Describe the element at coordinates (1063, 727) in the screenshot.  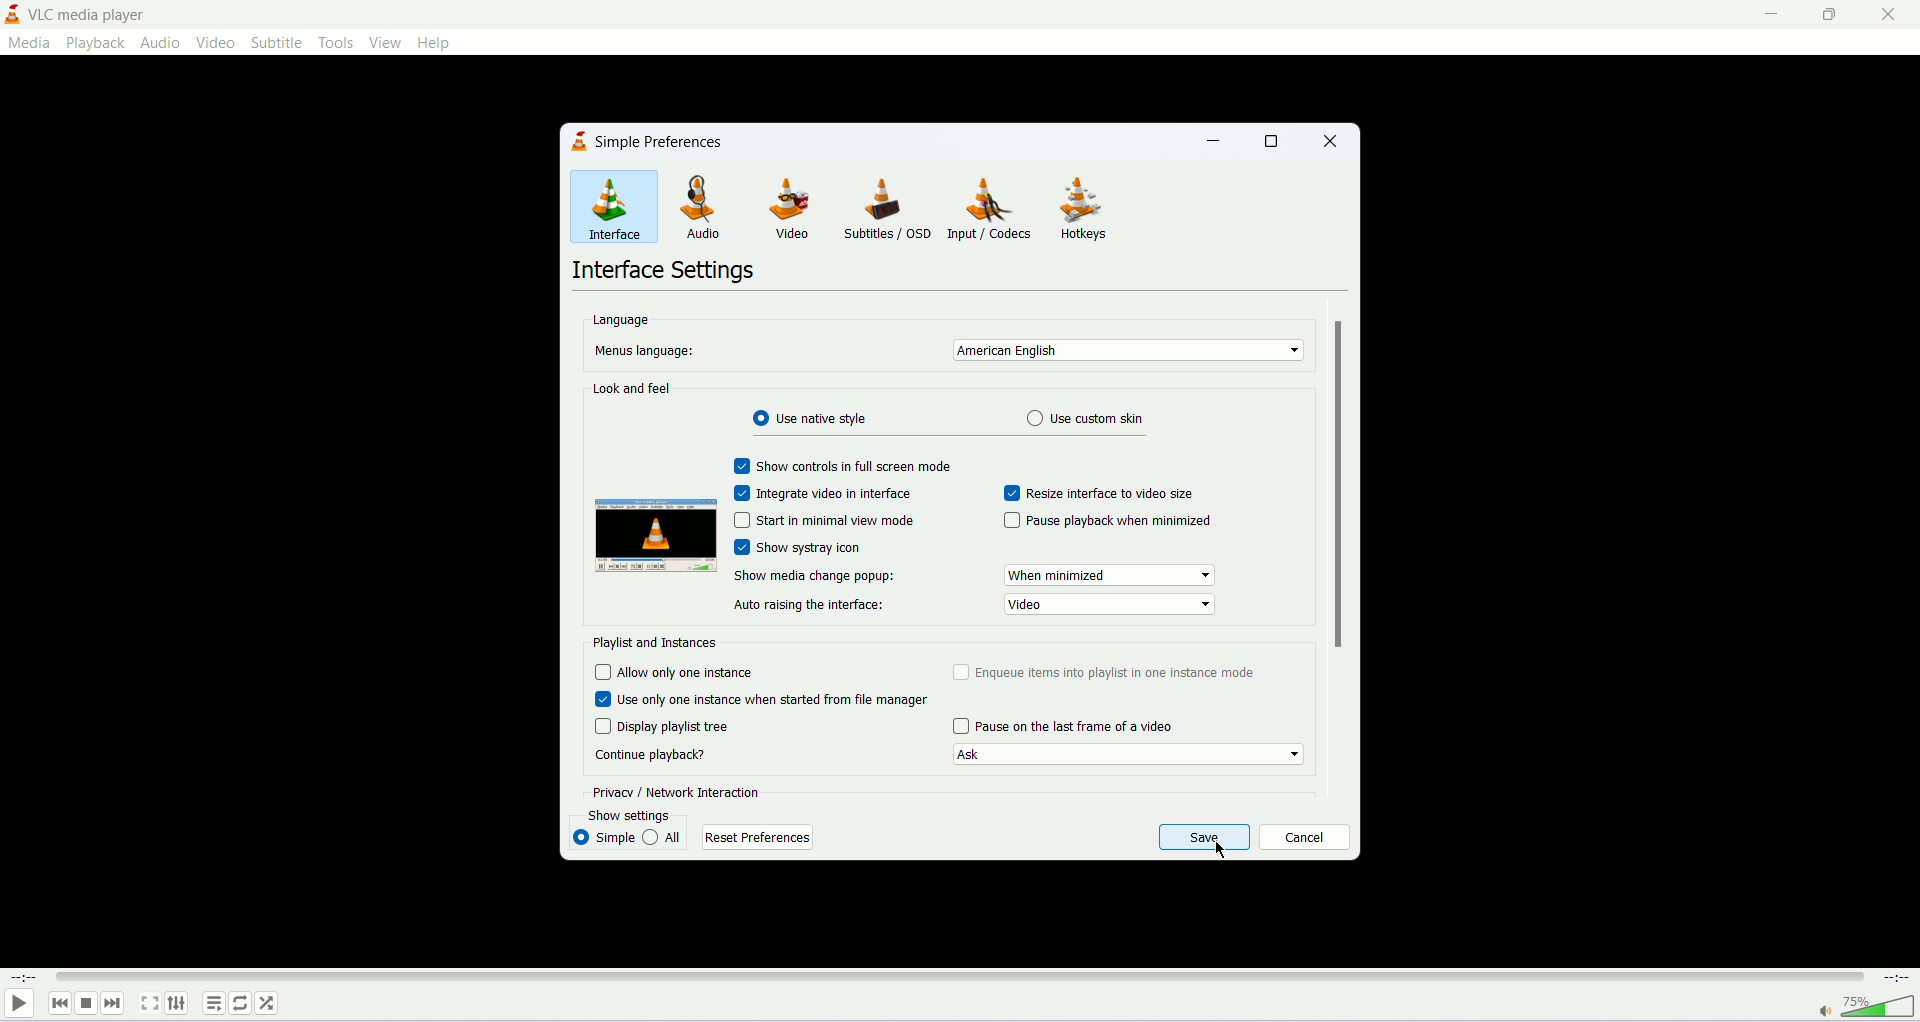
I see `pause on last frame of video` at that location.